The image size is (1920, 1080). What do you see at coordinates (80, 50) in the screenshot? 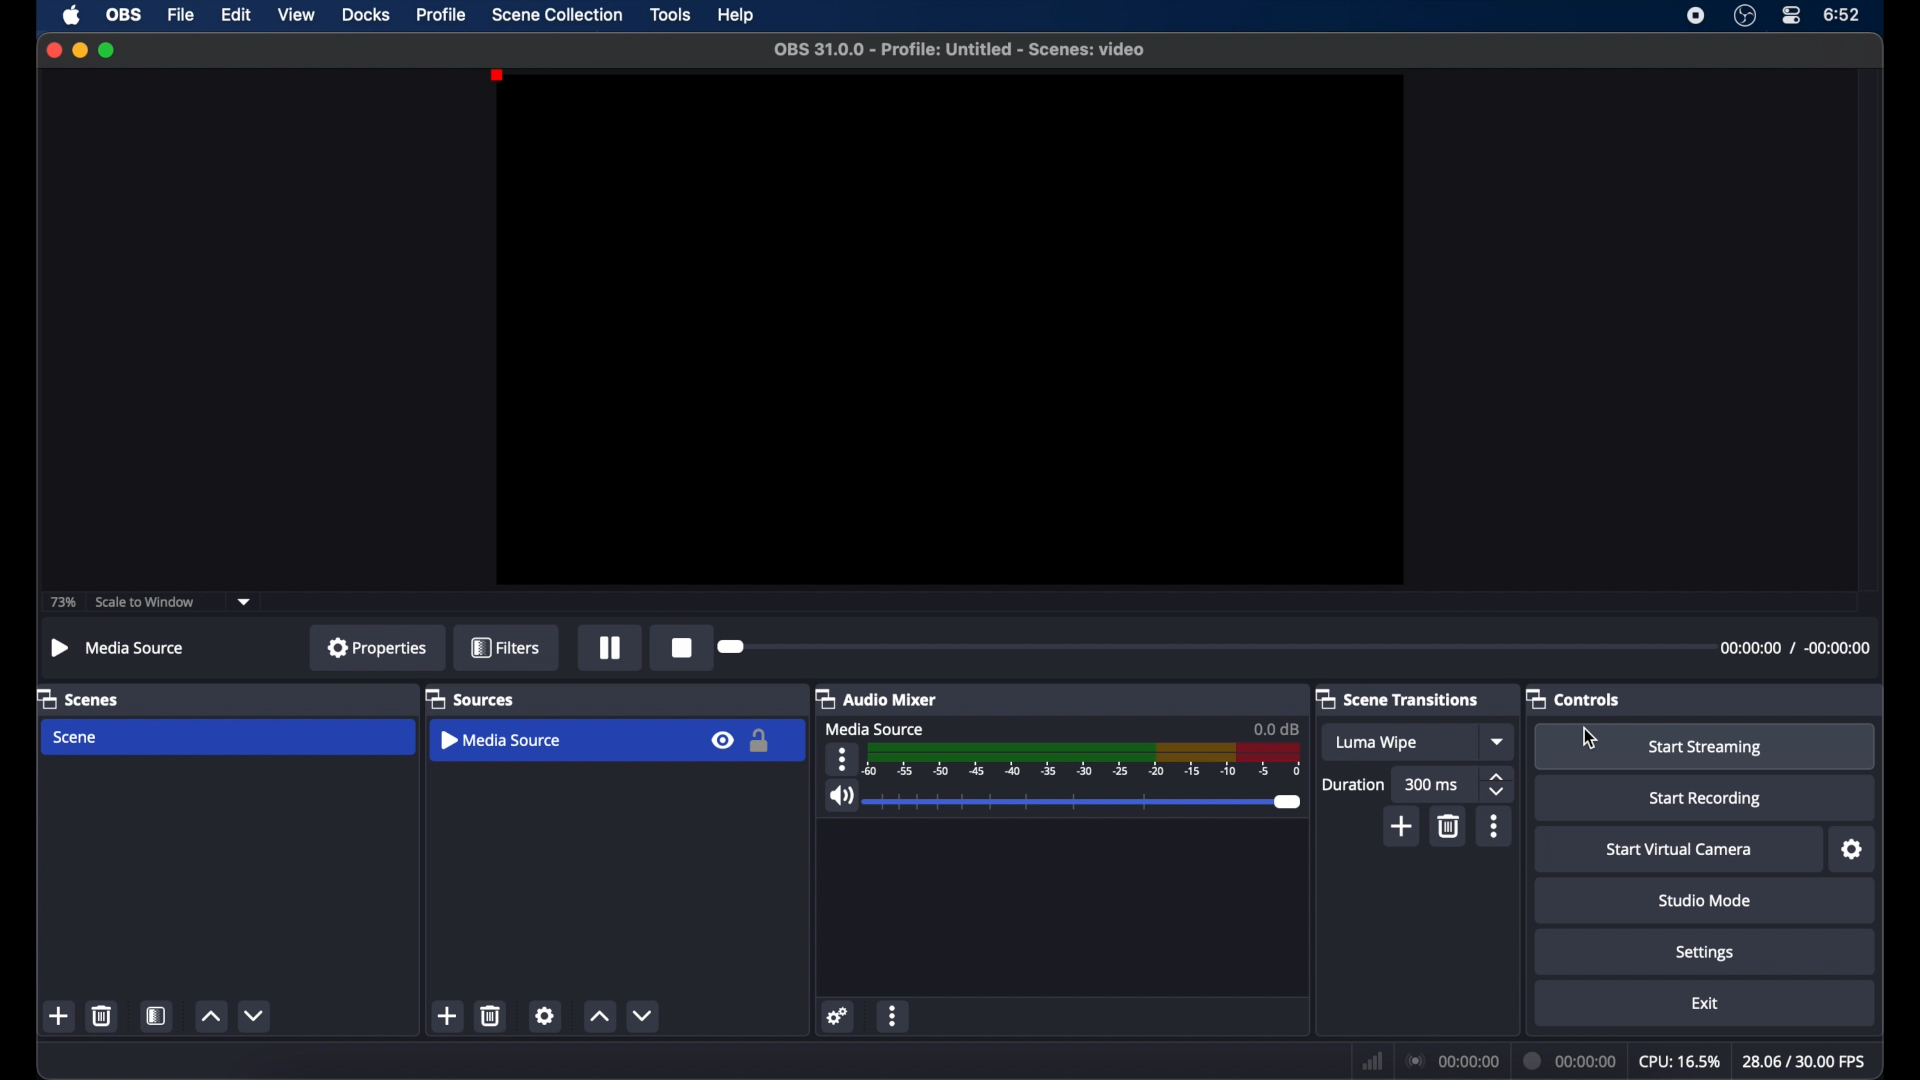
I see `minimize` at bounding box center [80, 50].